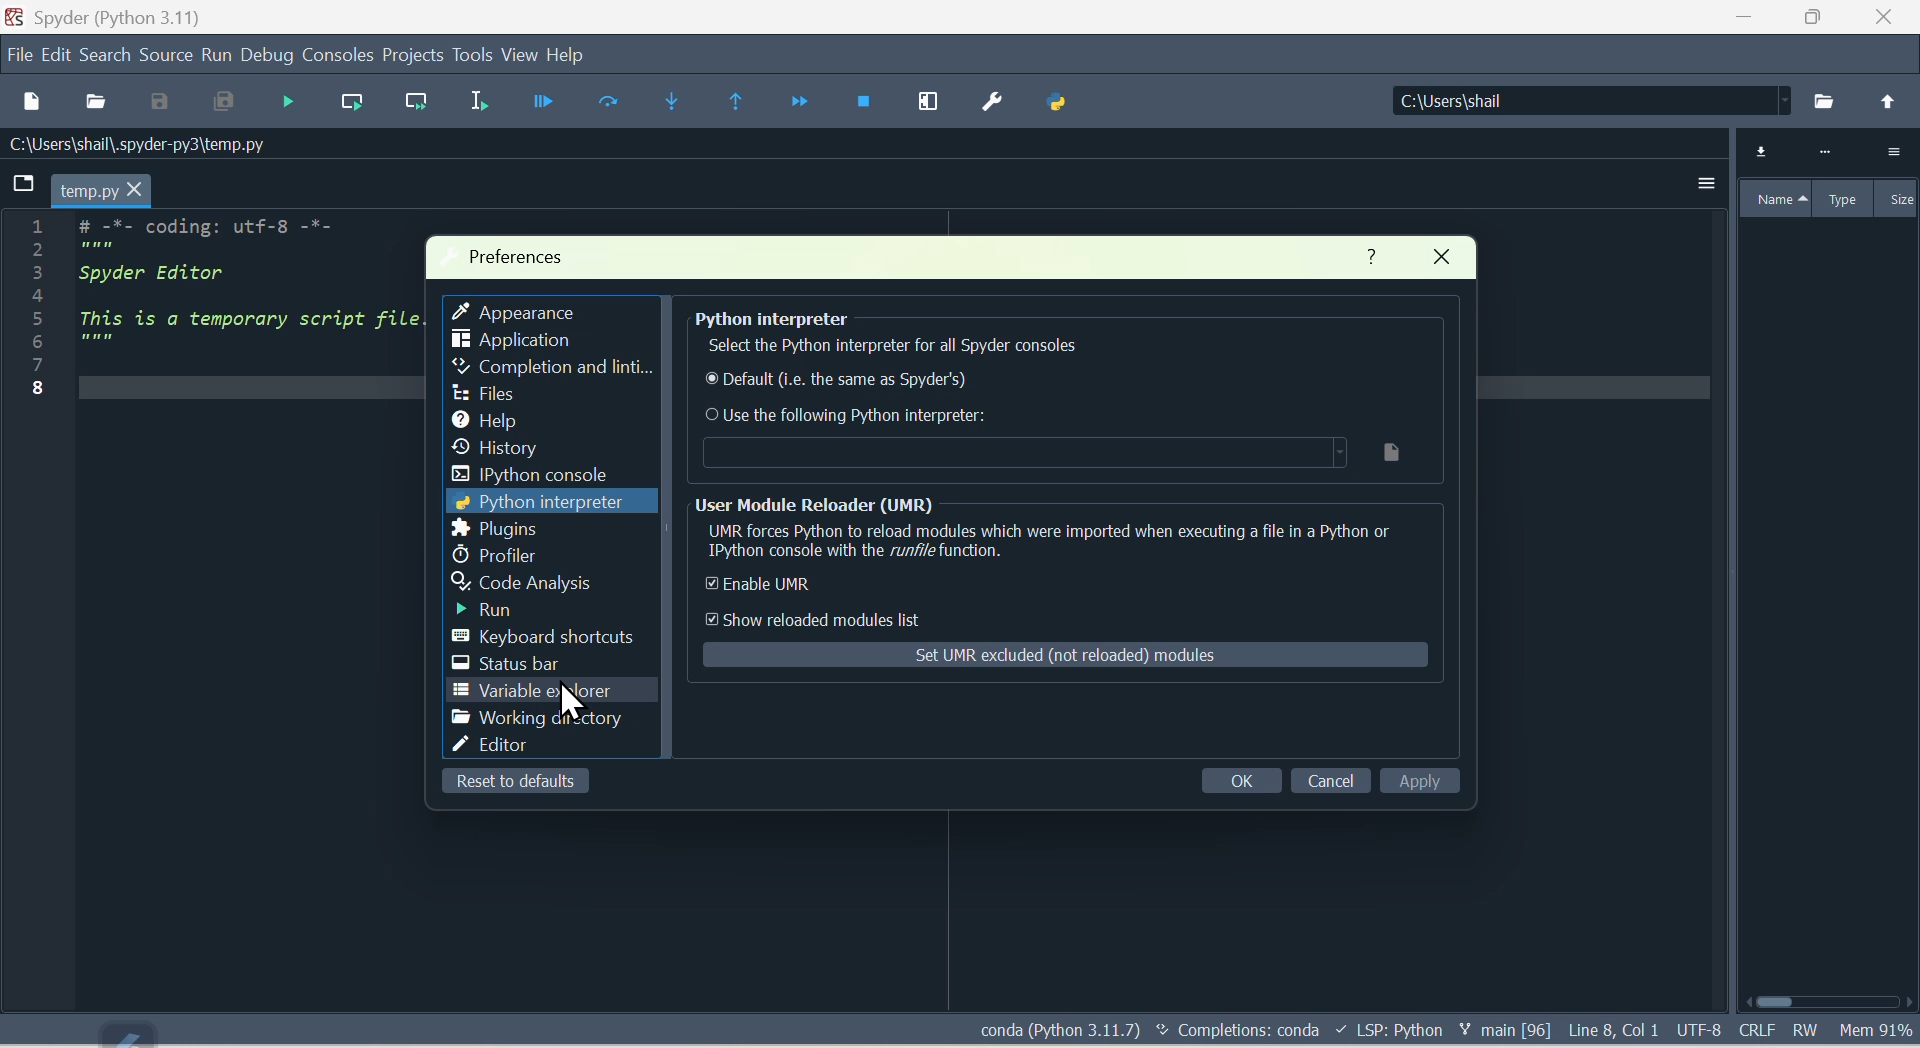 Image resolution: width=1920 pixels, height=1048 pixels. I want to click on Run, so click(215, 54).